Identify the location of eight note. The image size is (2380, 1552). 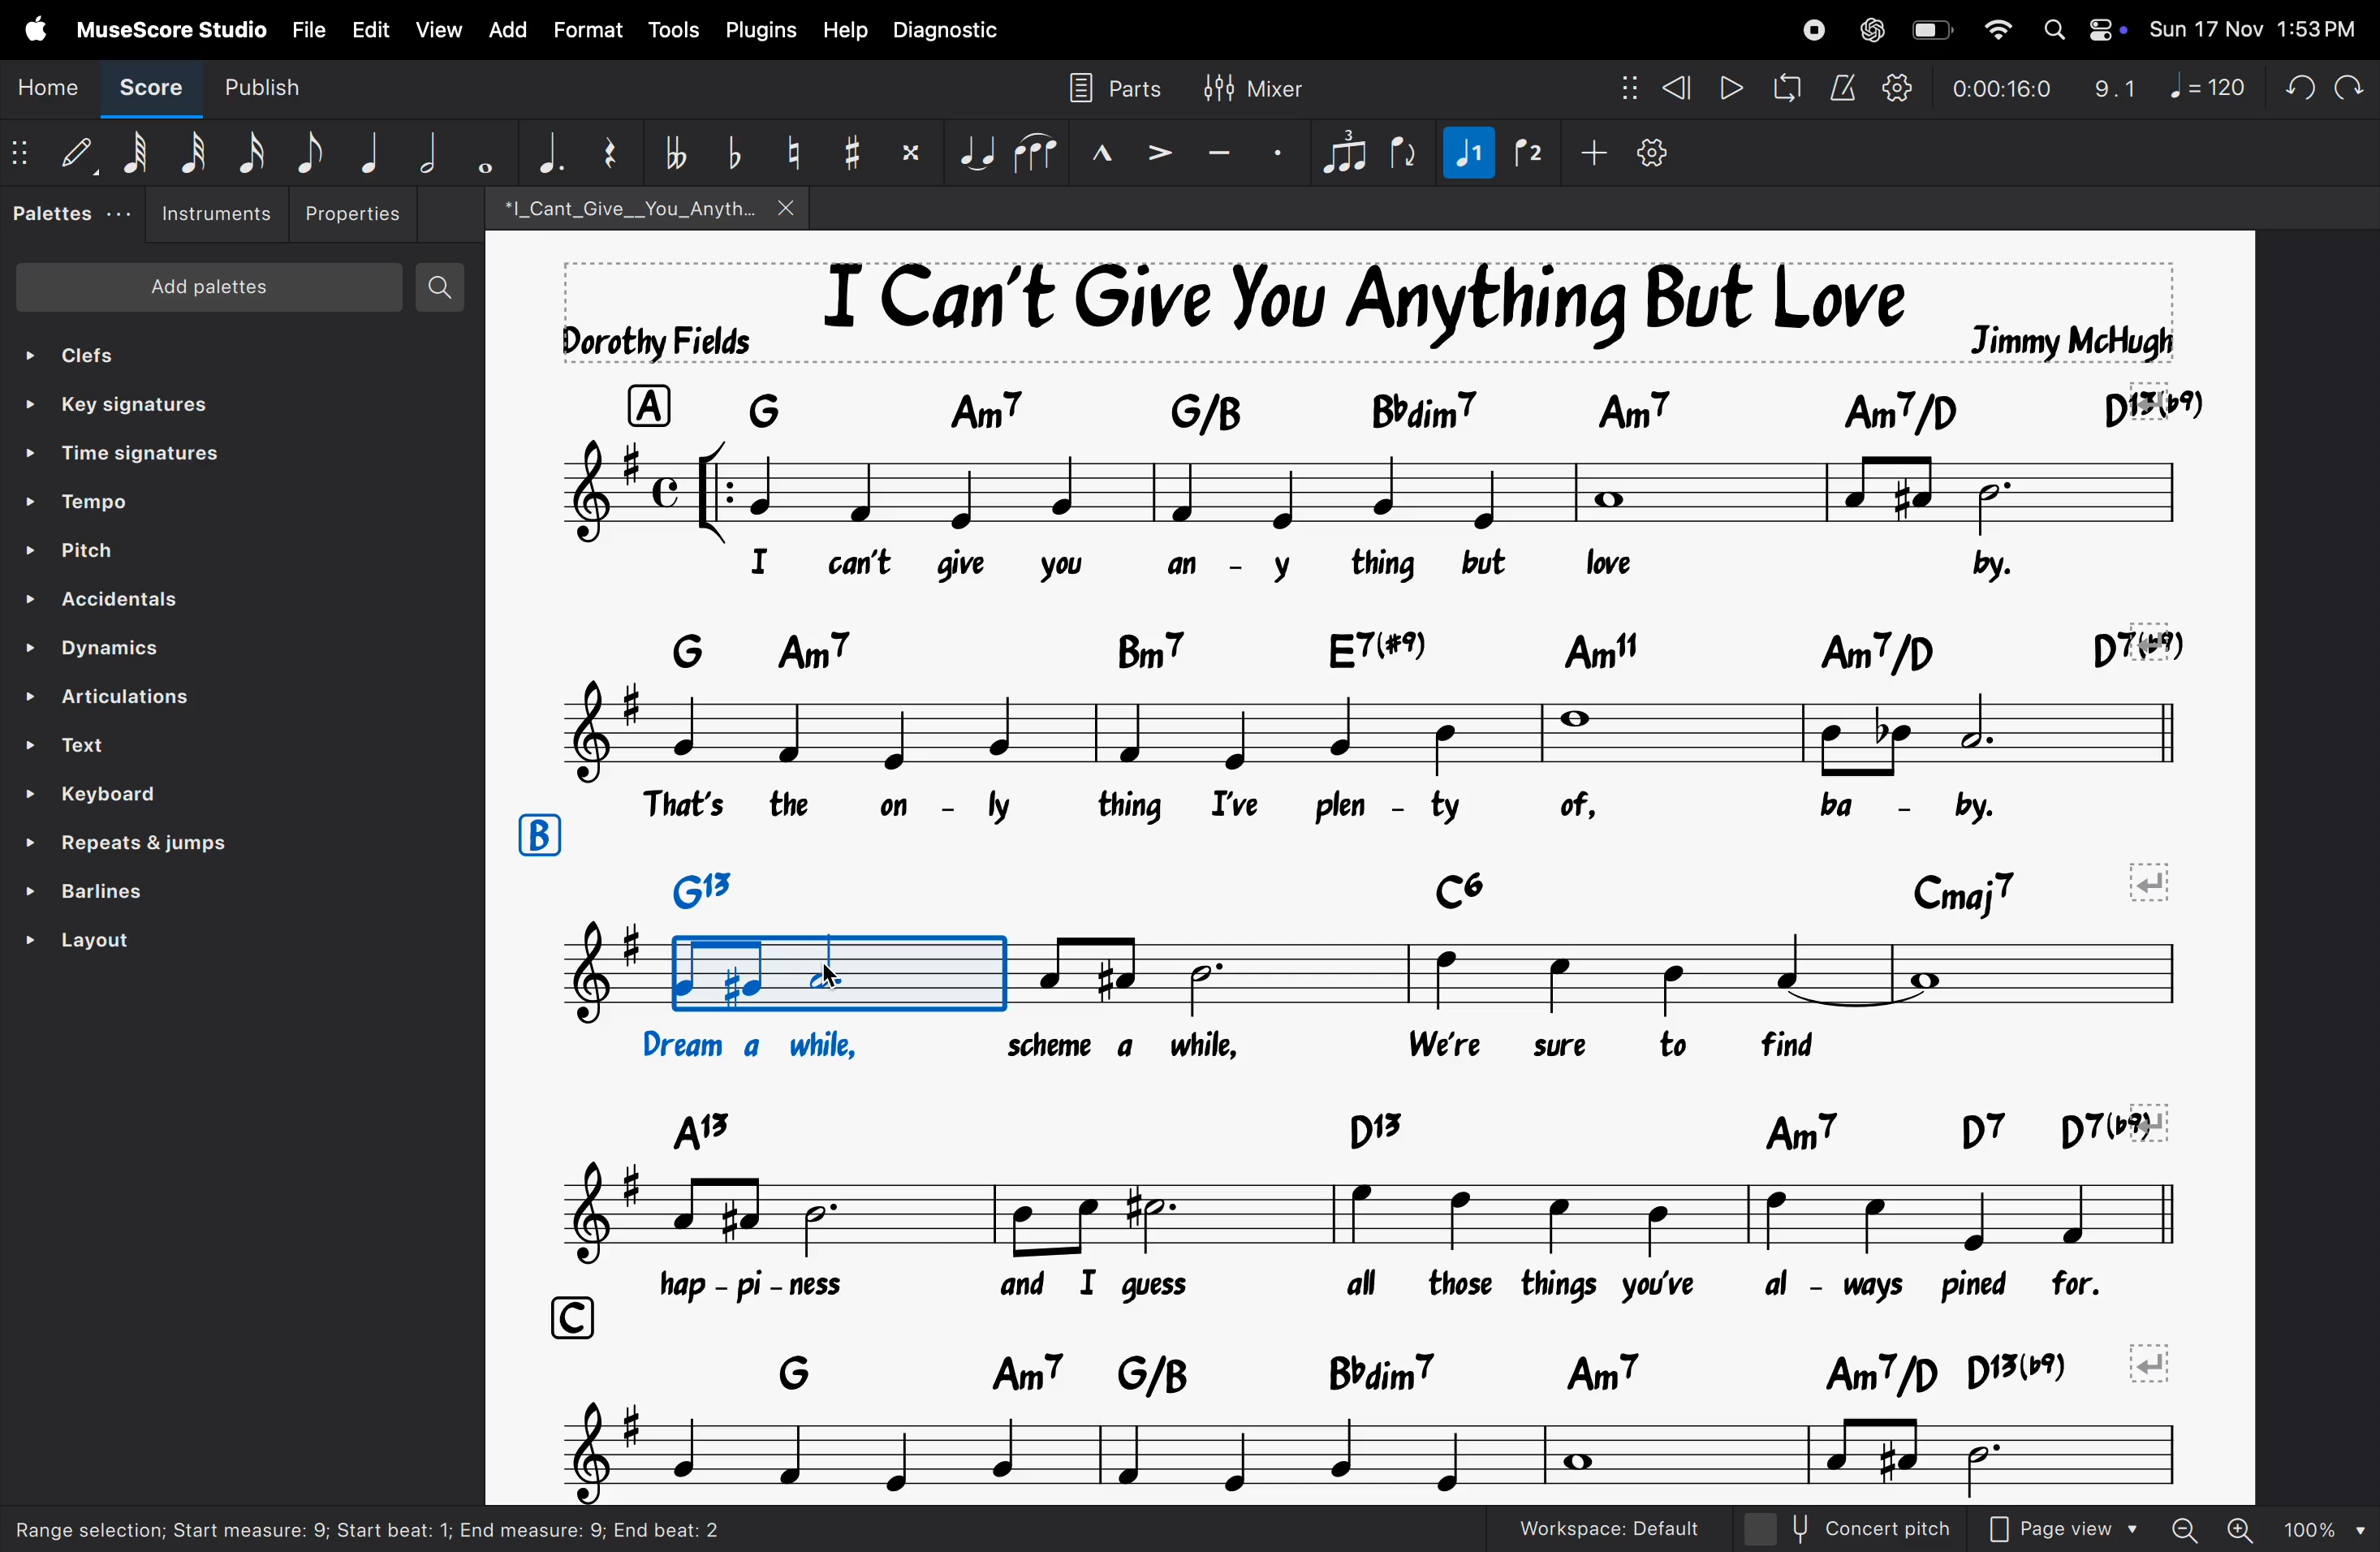
(310, 150).